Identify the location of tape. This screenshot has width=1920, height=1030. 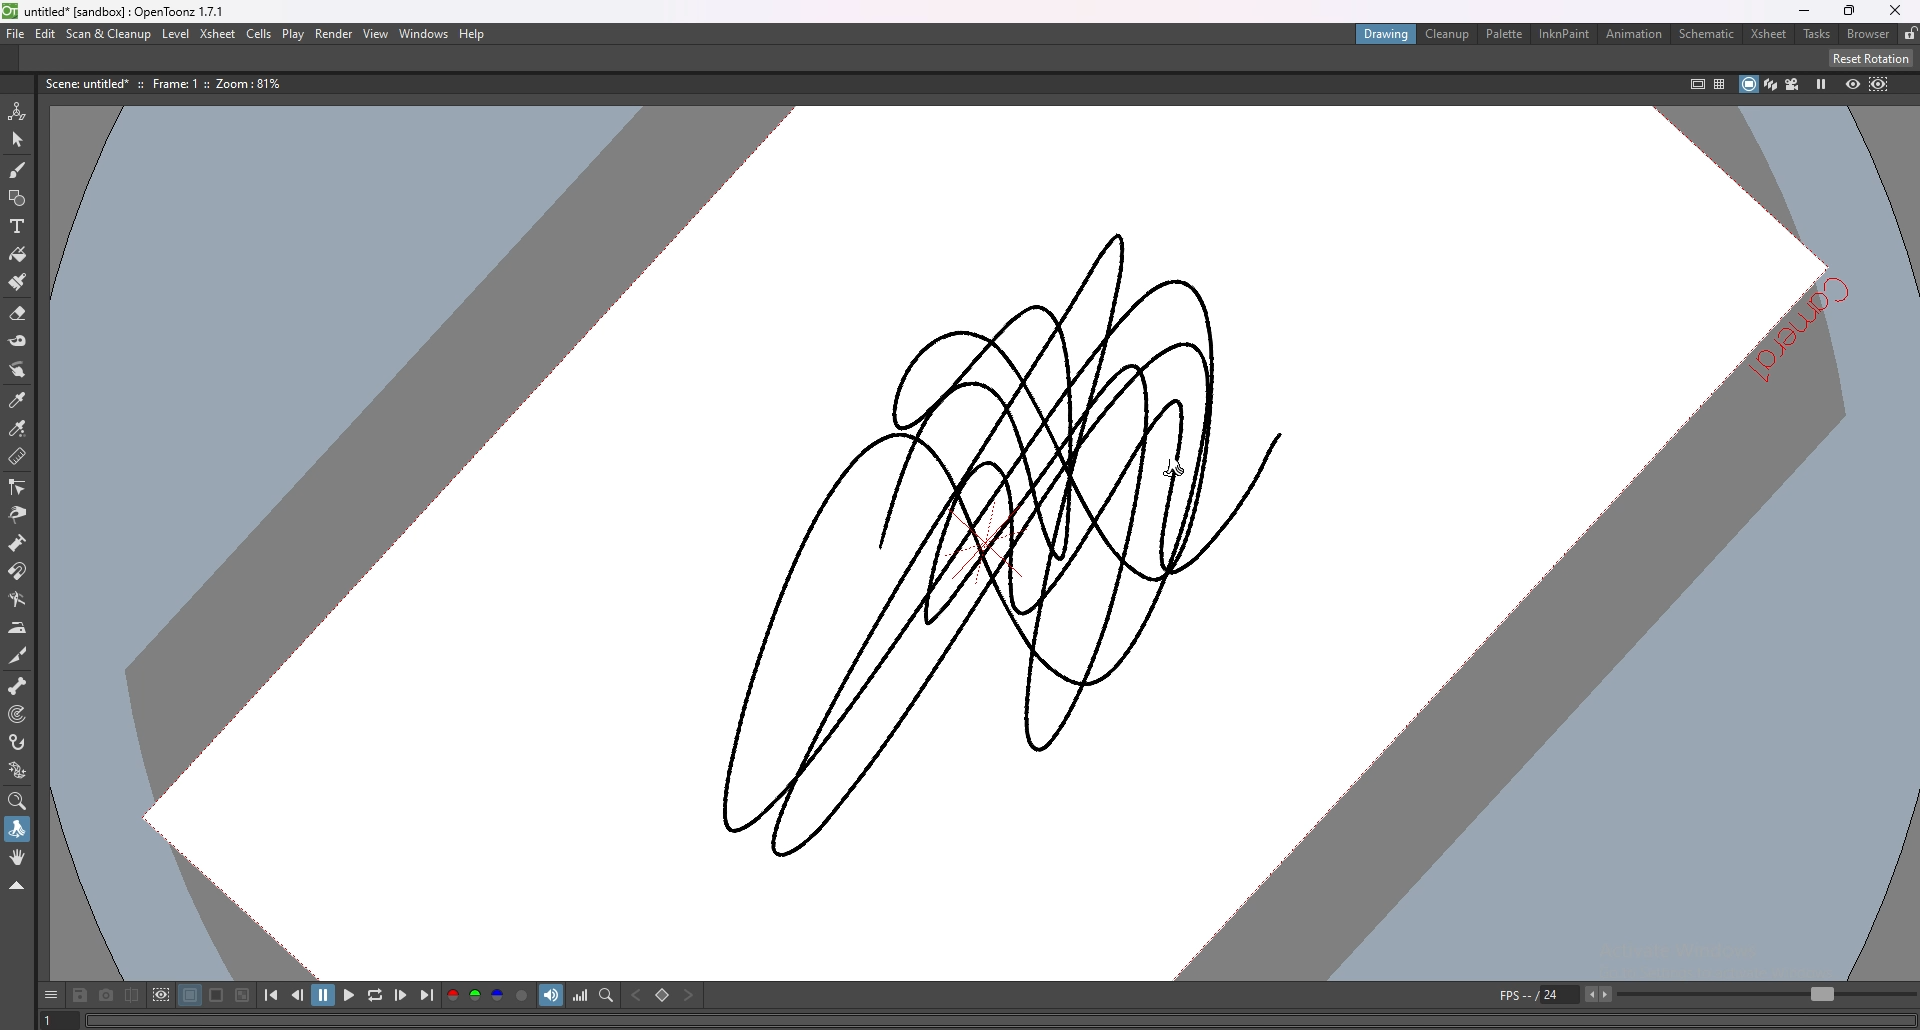
(19, 341).